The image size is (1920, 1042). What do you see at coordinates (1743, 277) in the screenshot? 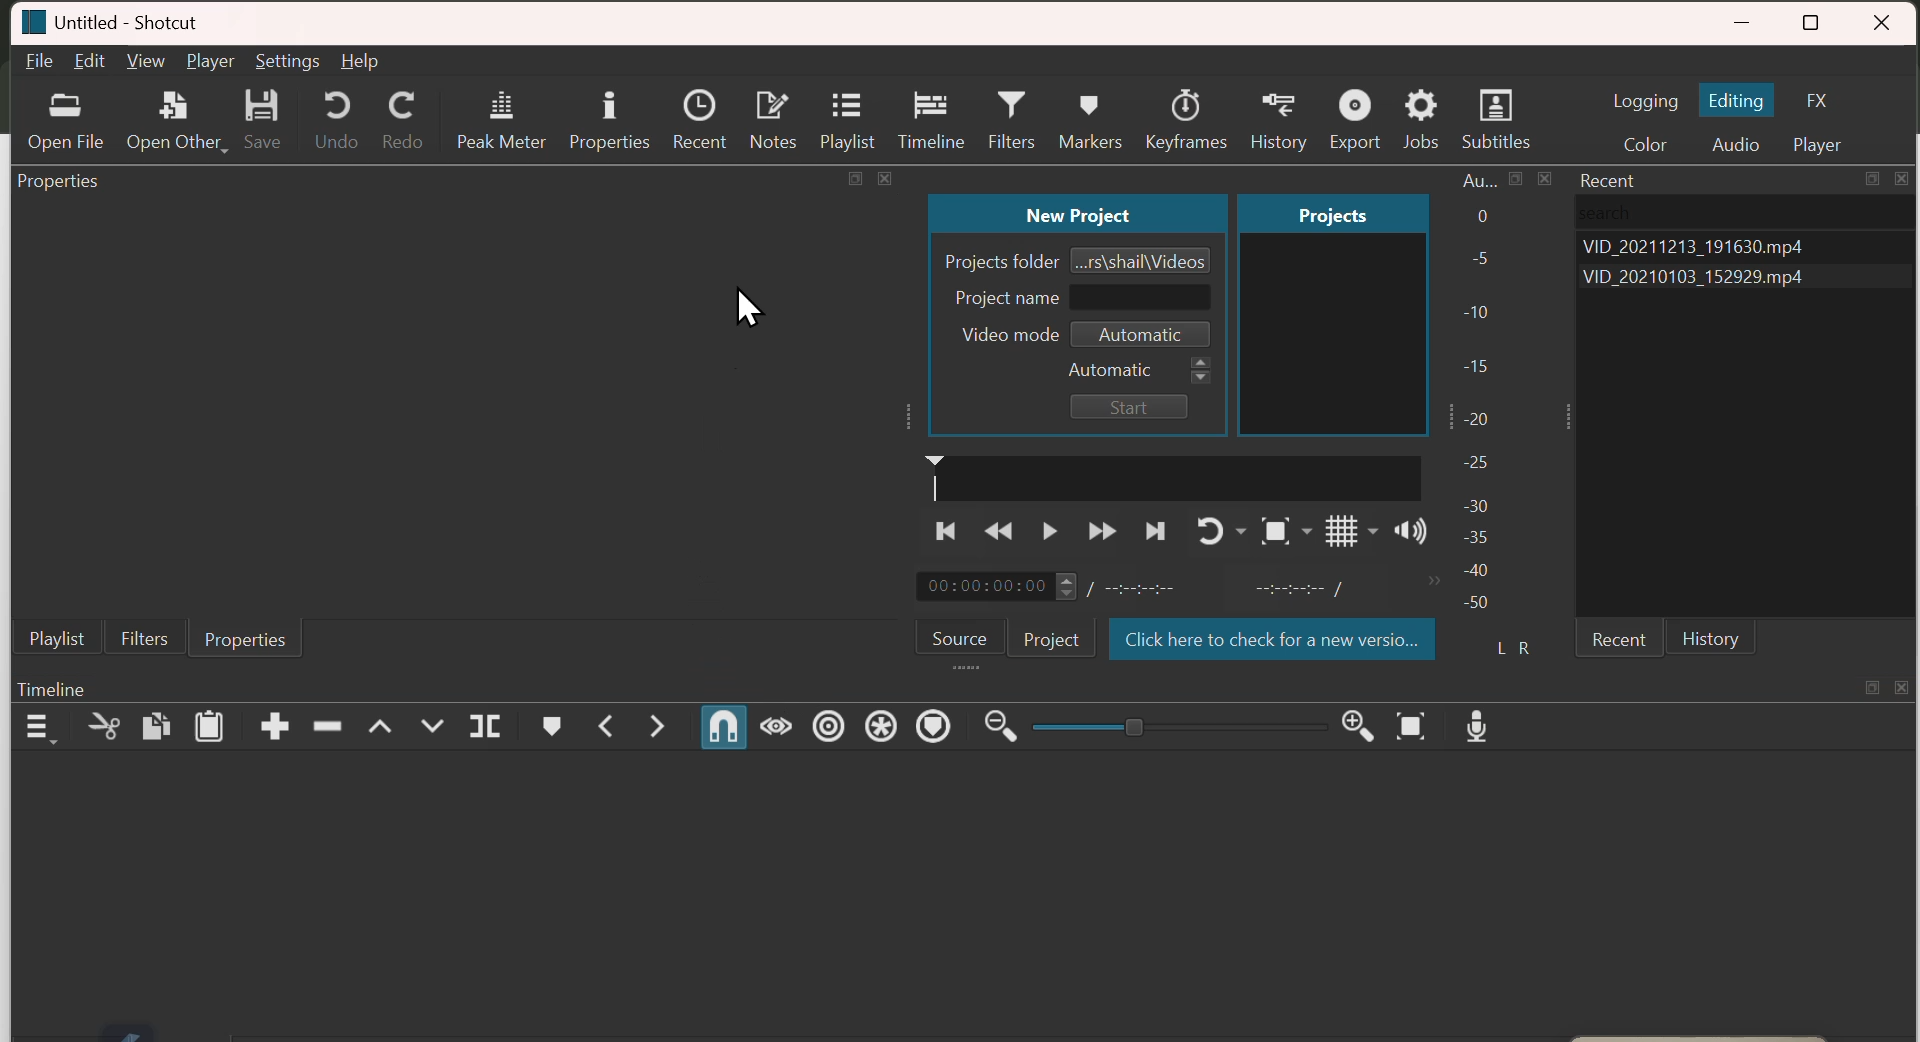
I see `File clip` at bounding box center [1743, 277].